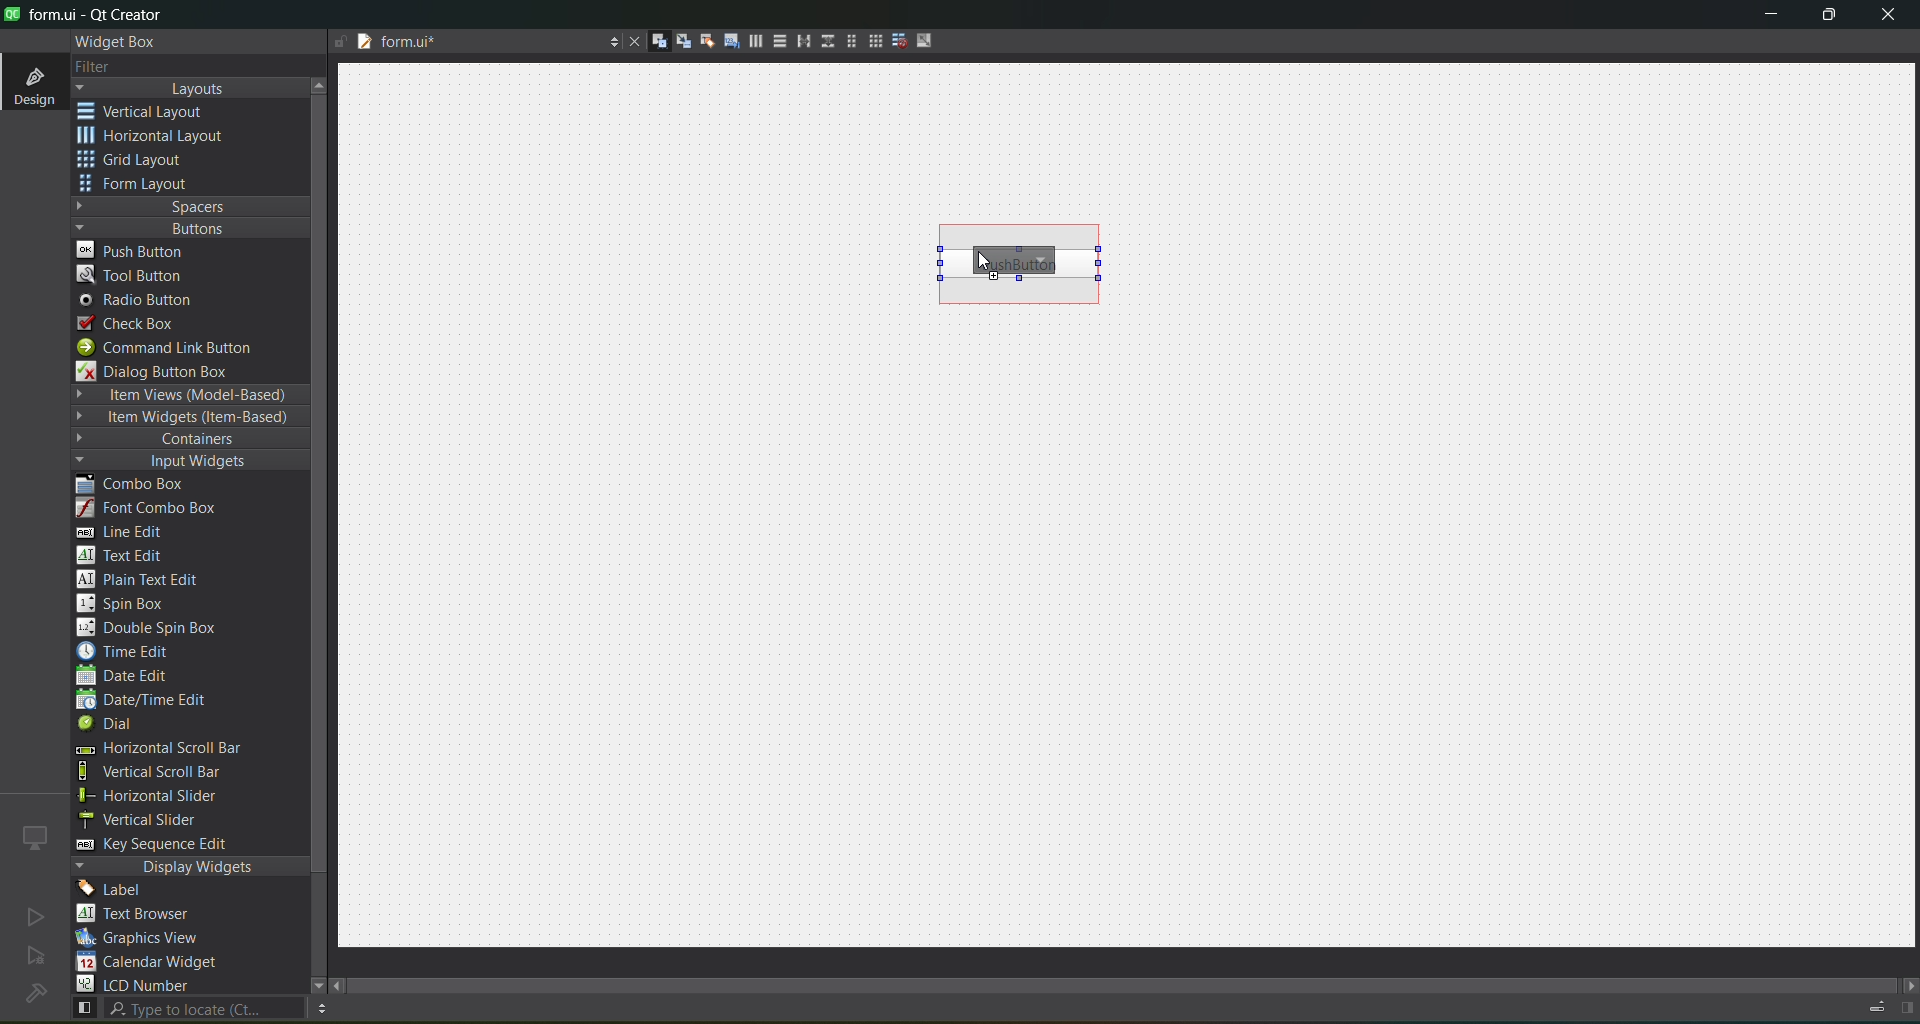 This screenshot has width=1920, height=1024. I want to click on close, so click(1888, 17).